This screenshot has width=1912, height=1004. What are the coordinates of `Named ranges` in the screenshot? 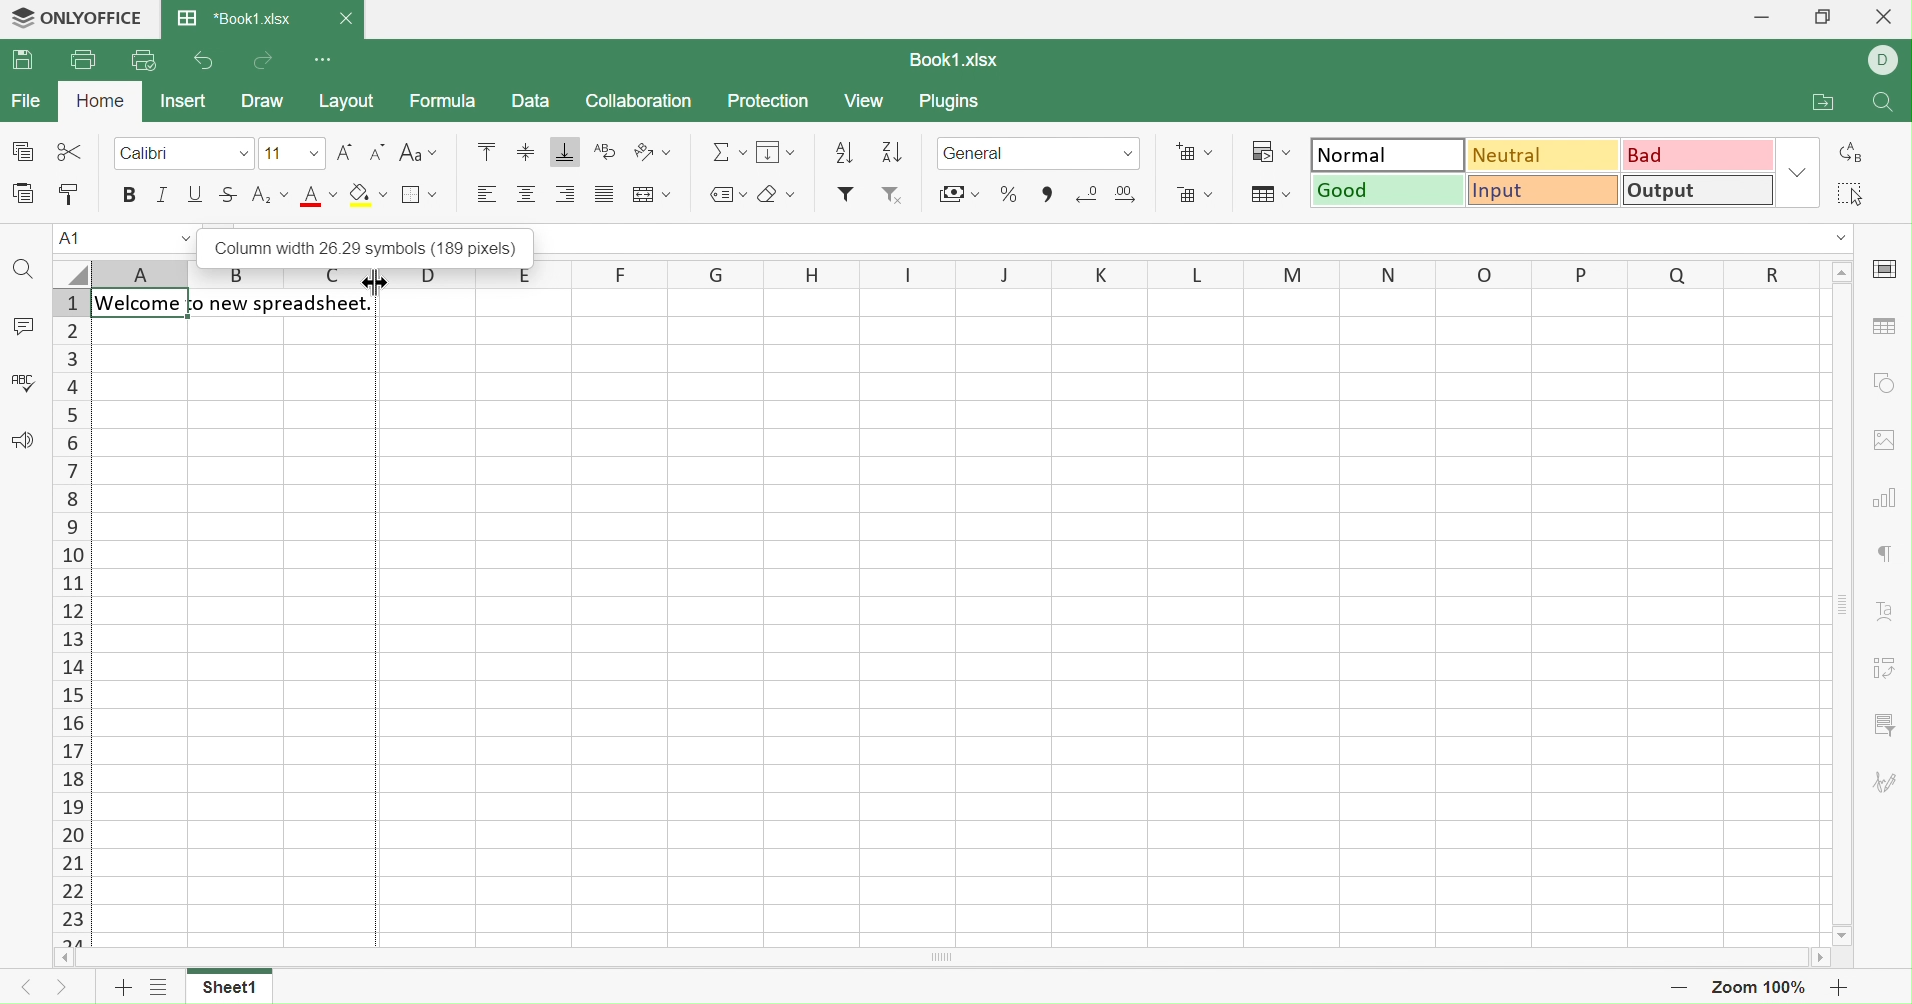 It's located at (728, 195).